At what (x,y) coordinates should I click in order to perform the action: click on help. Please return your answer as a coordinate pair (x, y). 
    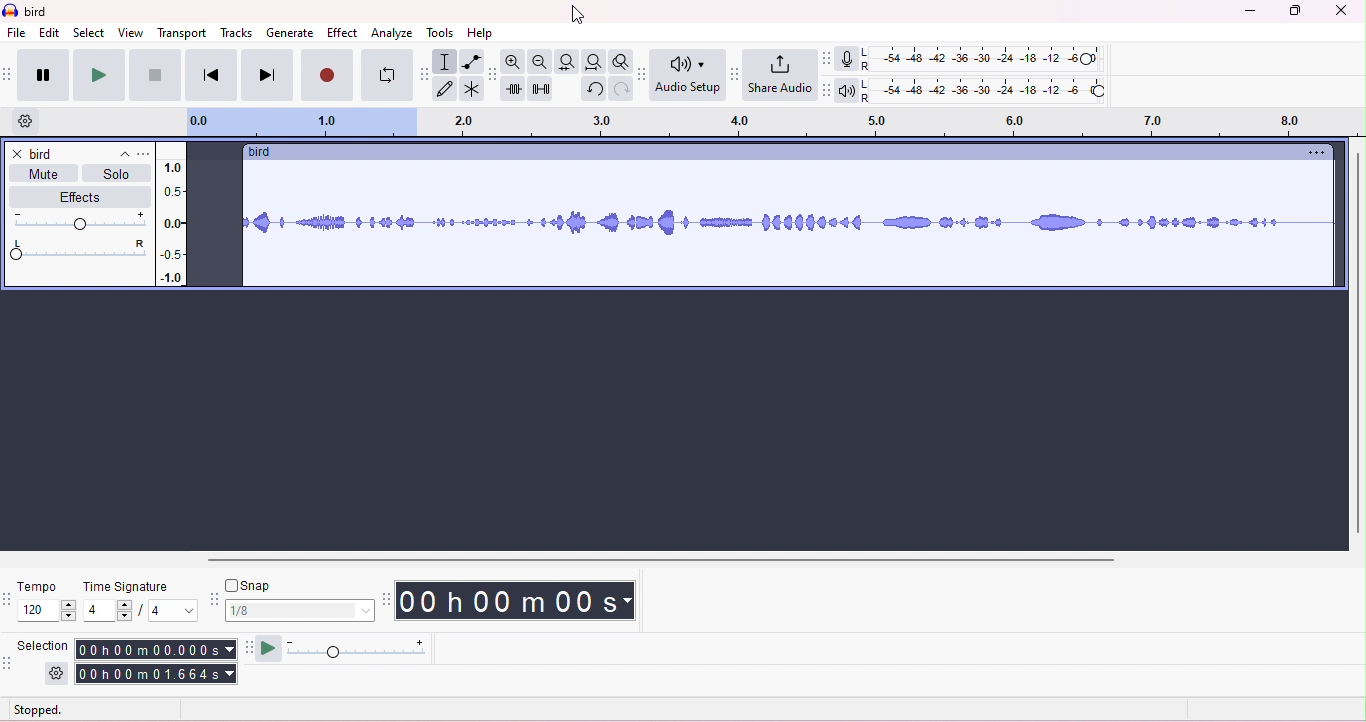
    Looking at the image, I should click on (480, 33).